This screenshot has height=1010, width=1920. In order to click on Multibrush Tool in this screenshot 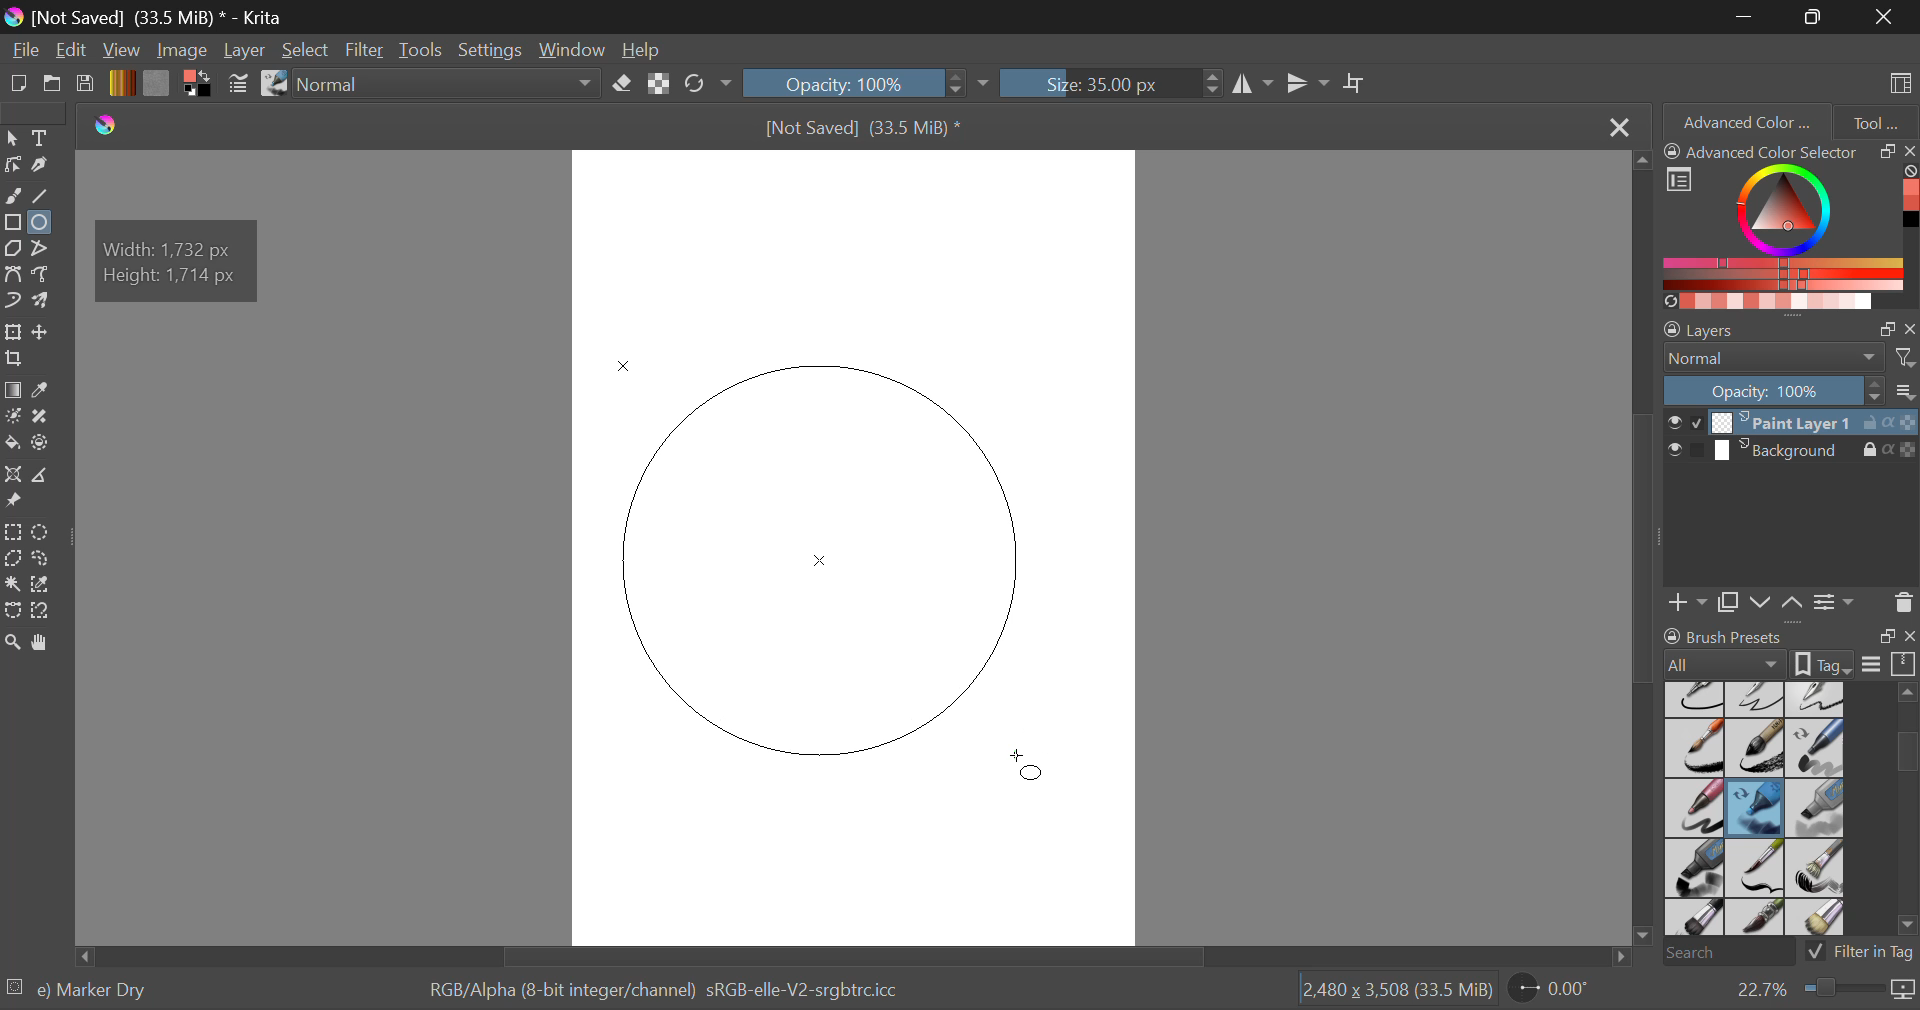, I will do `click(47, 302)`.